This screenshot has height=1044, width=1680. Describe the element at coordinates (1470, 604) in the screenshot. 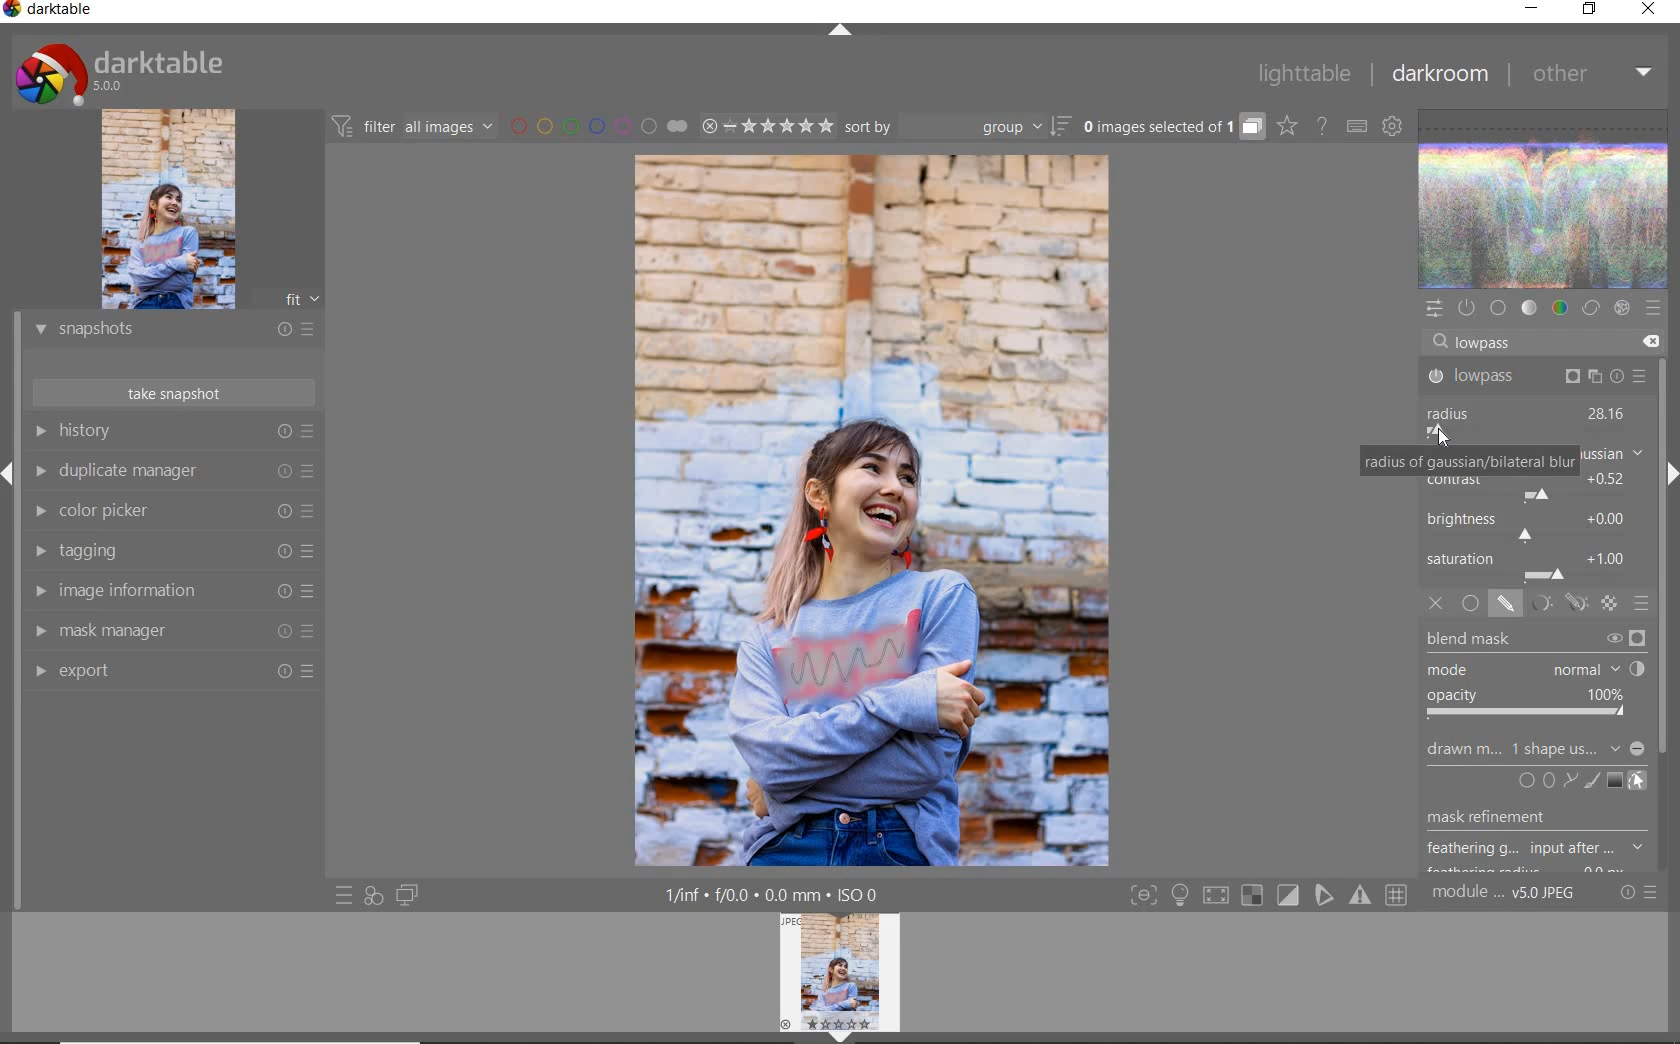

I see `uniformly` at that location.